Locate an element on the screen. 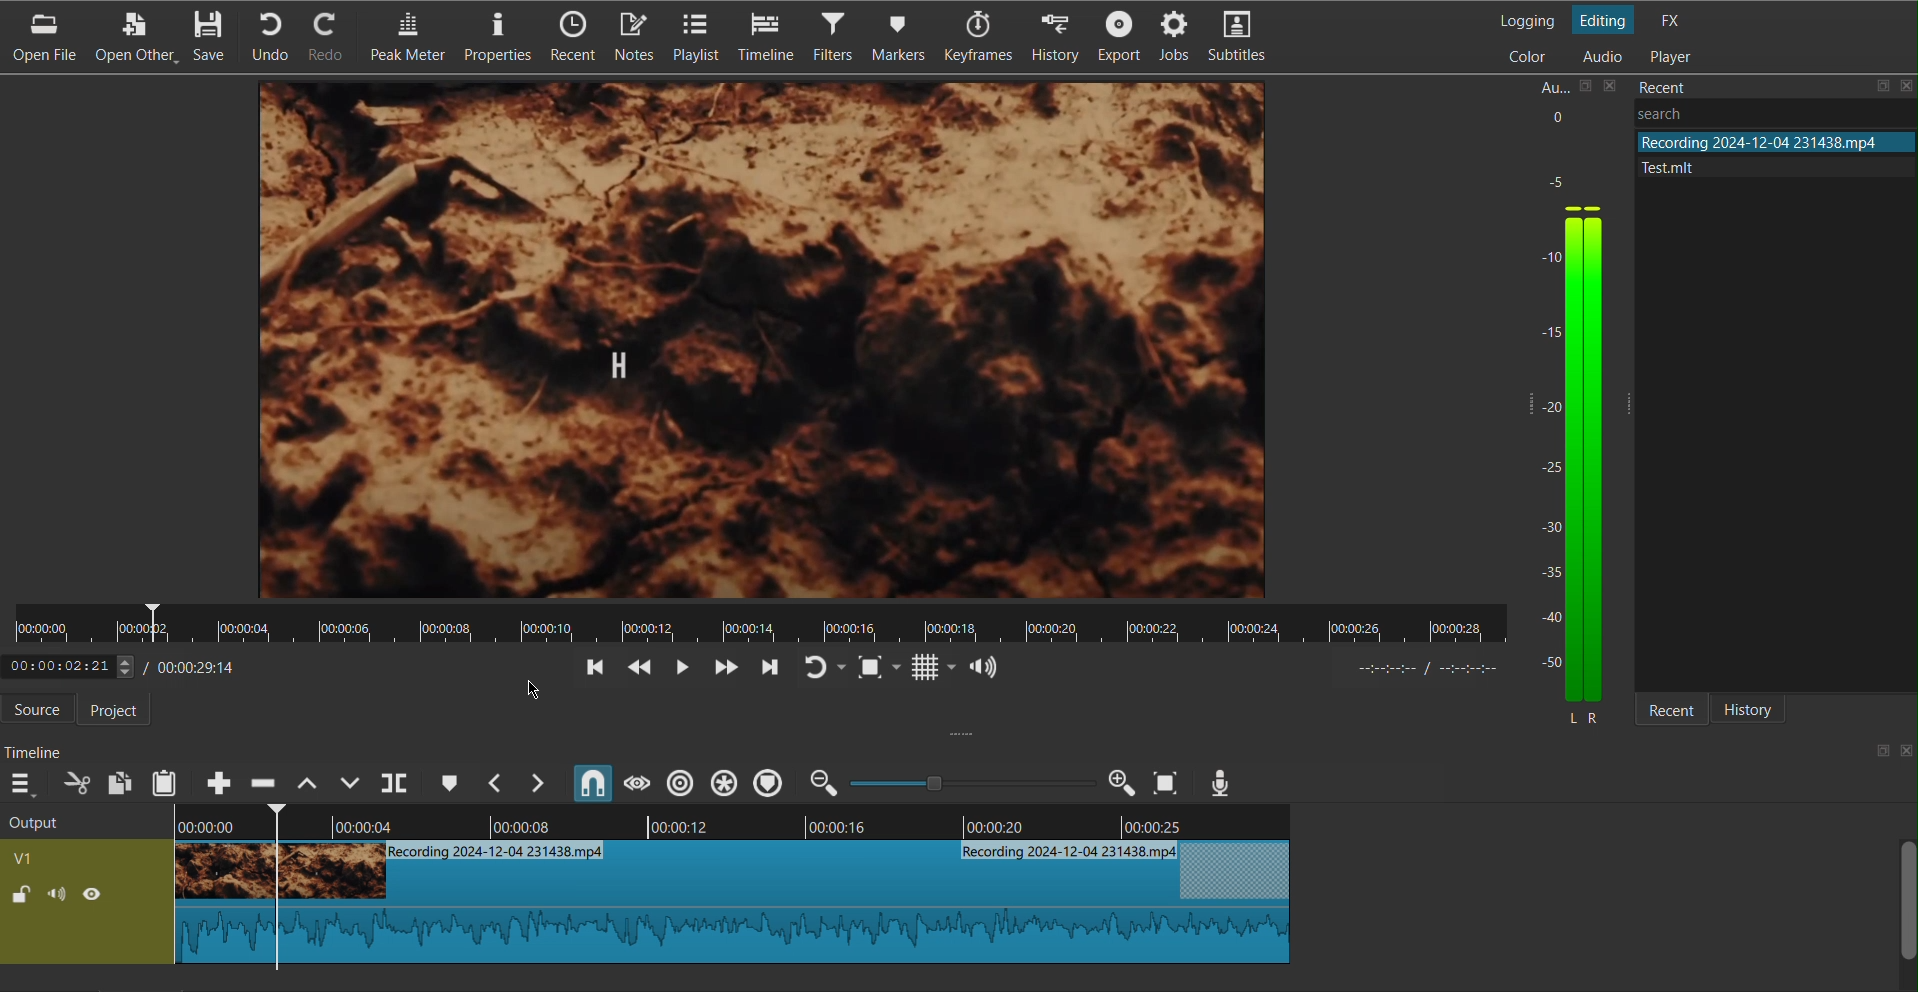 Image resolution: width=1918 pixels, height=992 pixels. Player is located at coordinates (1669, 55).